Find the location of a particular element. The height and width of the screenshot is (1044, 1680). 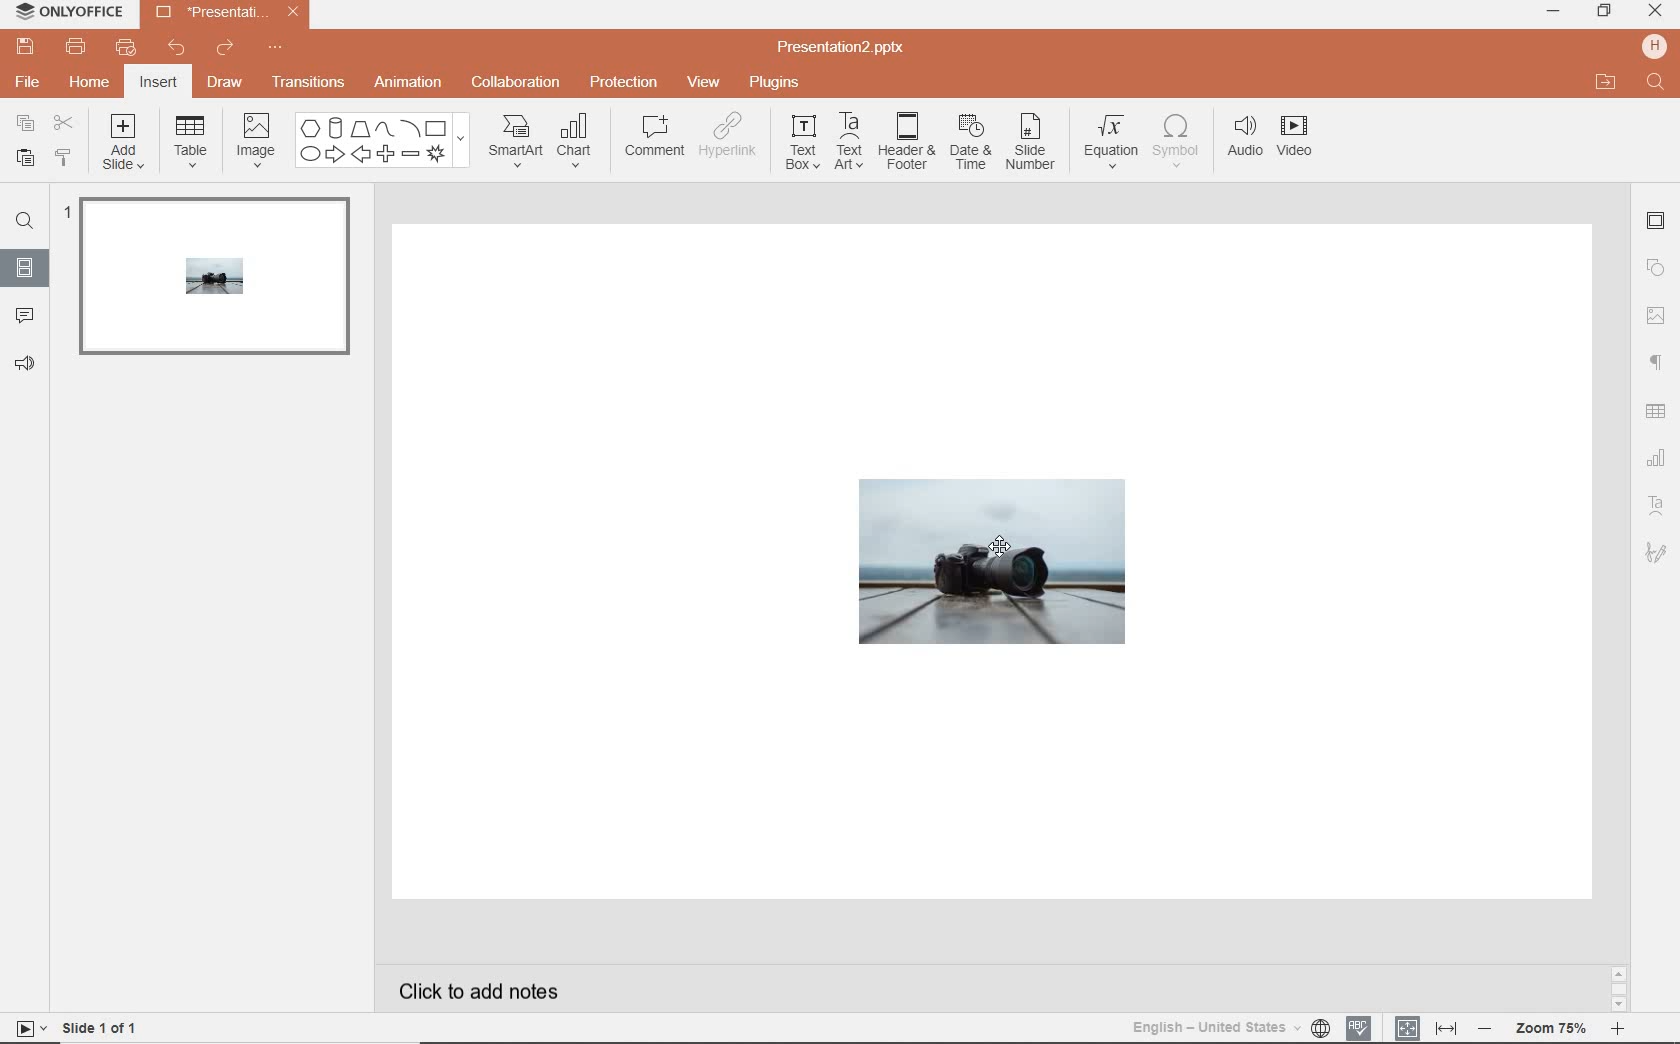

table settings is located at coordinates (1655, 410).